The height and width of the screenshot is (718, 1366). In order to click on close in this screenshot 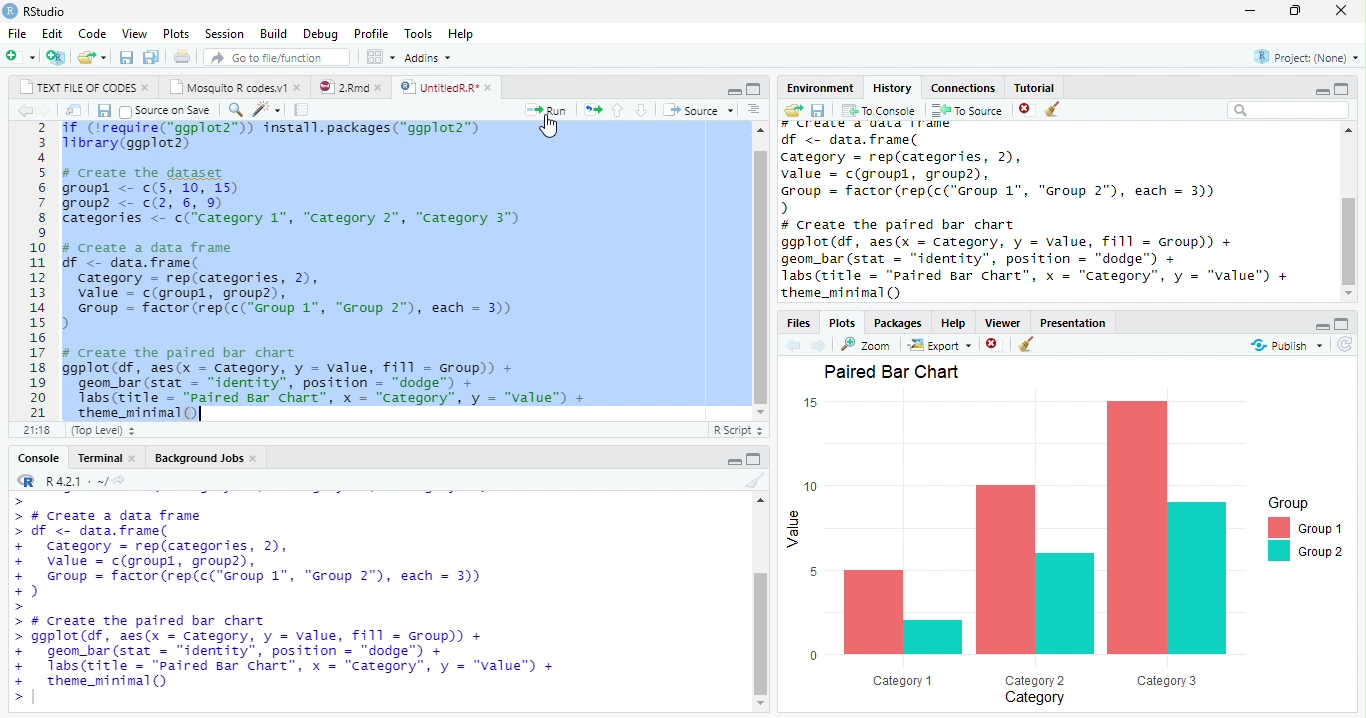, I will do `click(1339, 11)`.